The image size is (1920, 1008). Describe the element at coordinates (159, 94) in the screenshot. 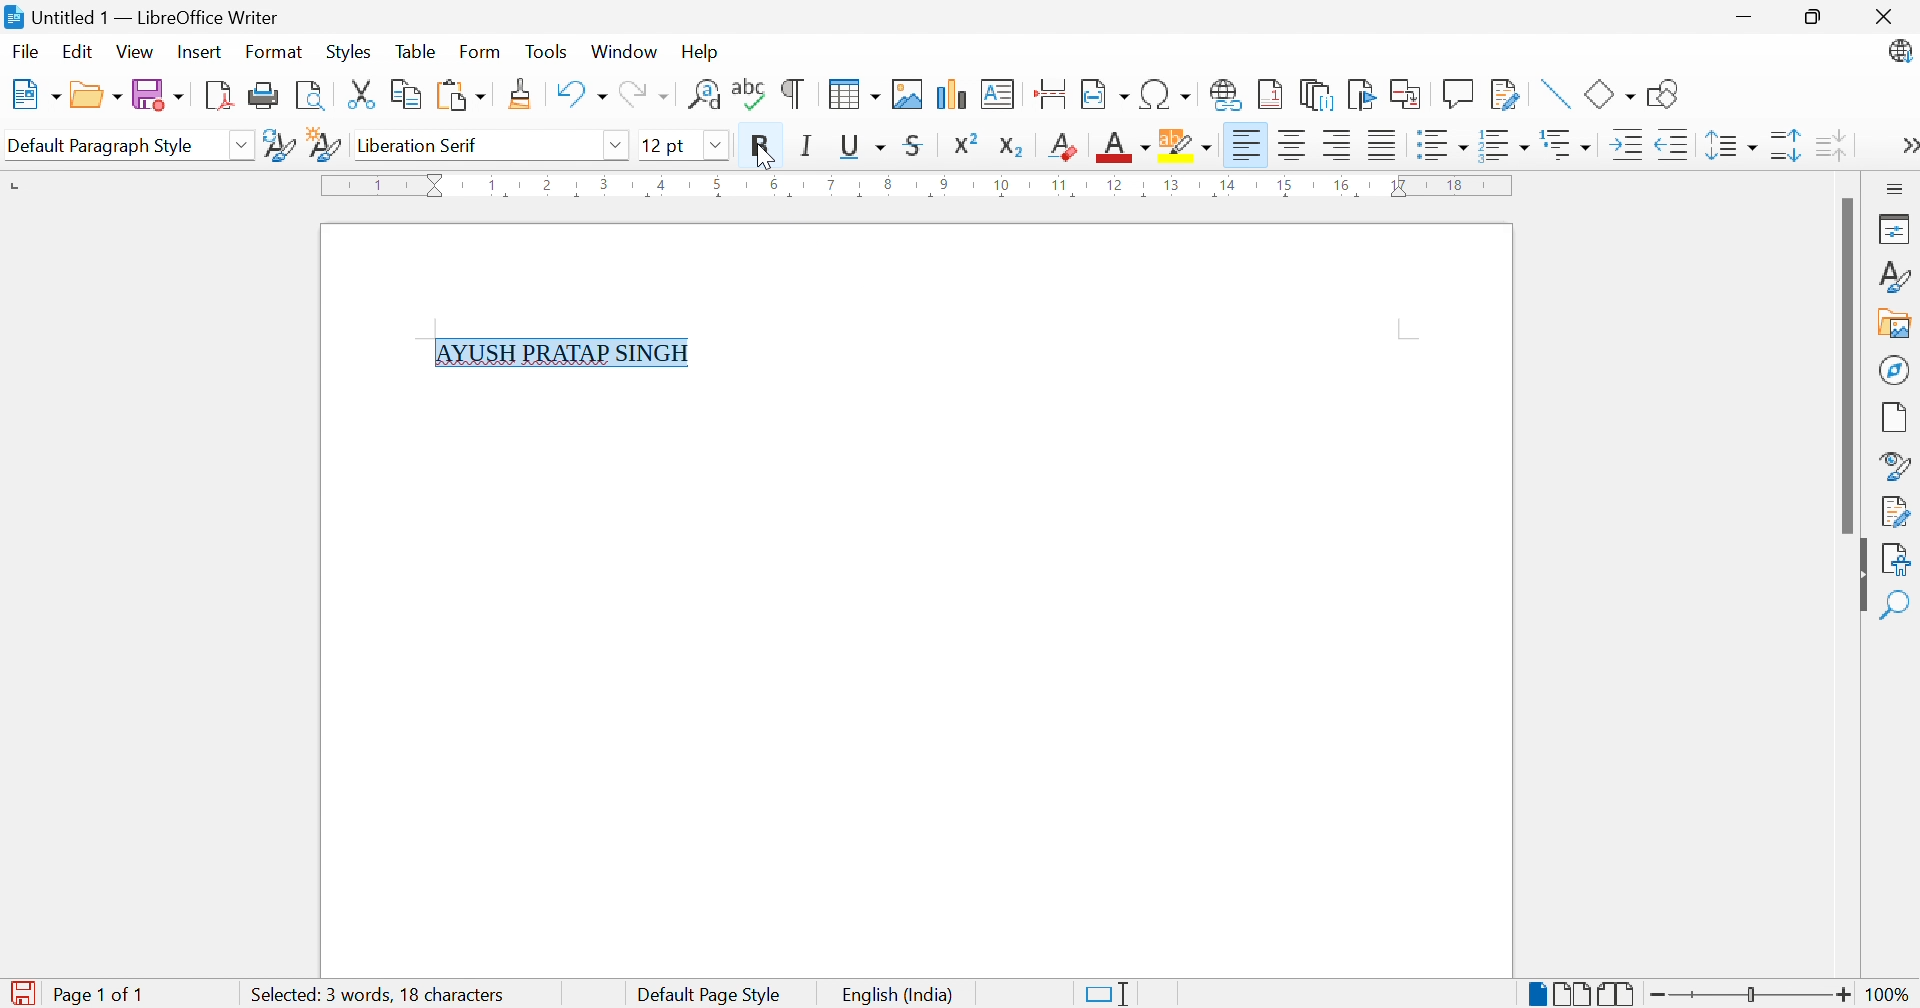

I see `Save` at that location.